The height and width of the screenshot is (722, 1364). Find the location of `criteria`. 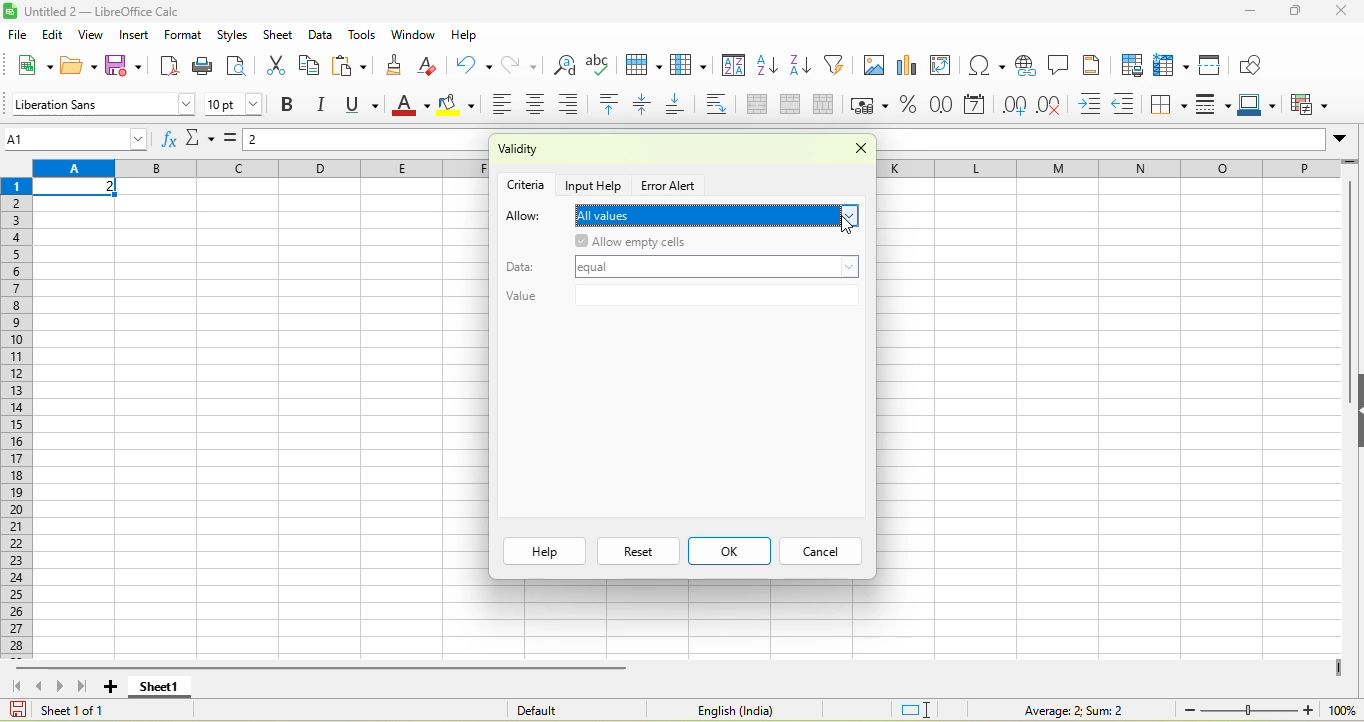

criteria is located at coordinates (527, 183).